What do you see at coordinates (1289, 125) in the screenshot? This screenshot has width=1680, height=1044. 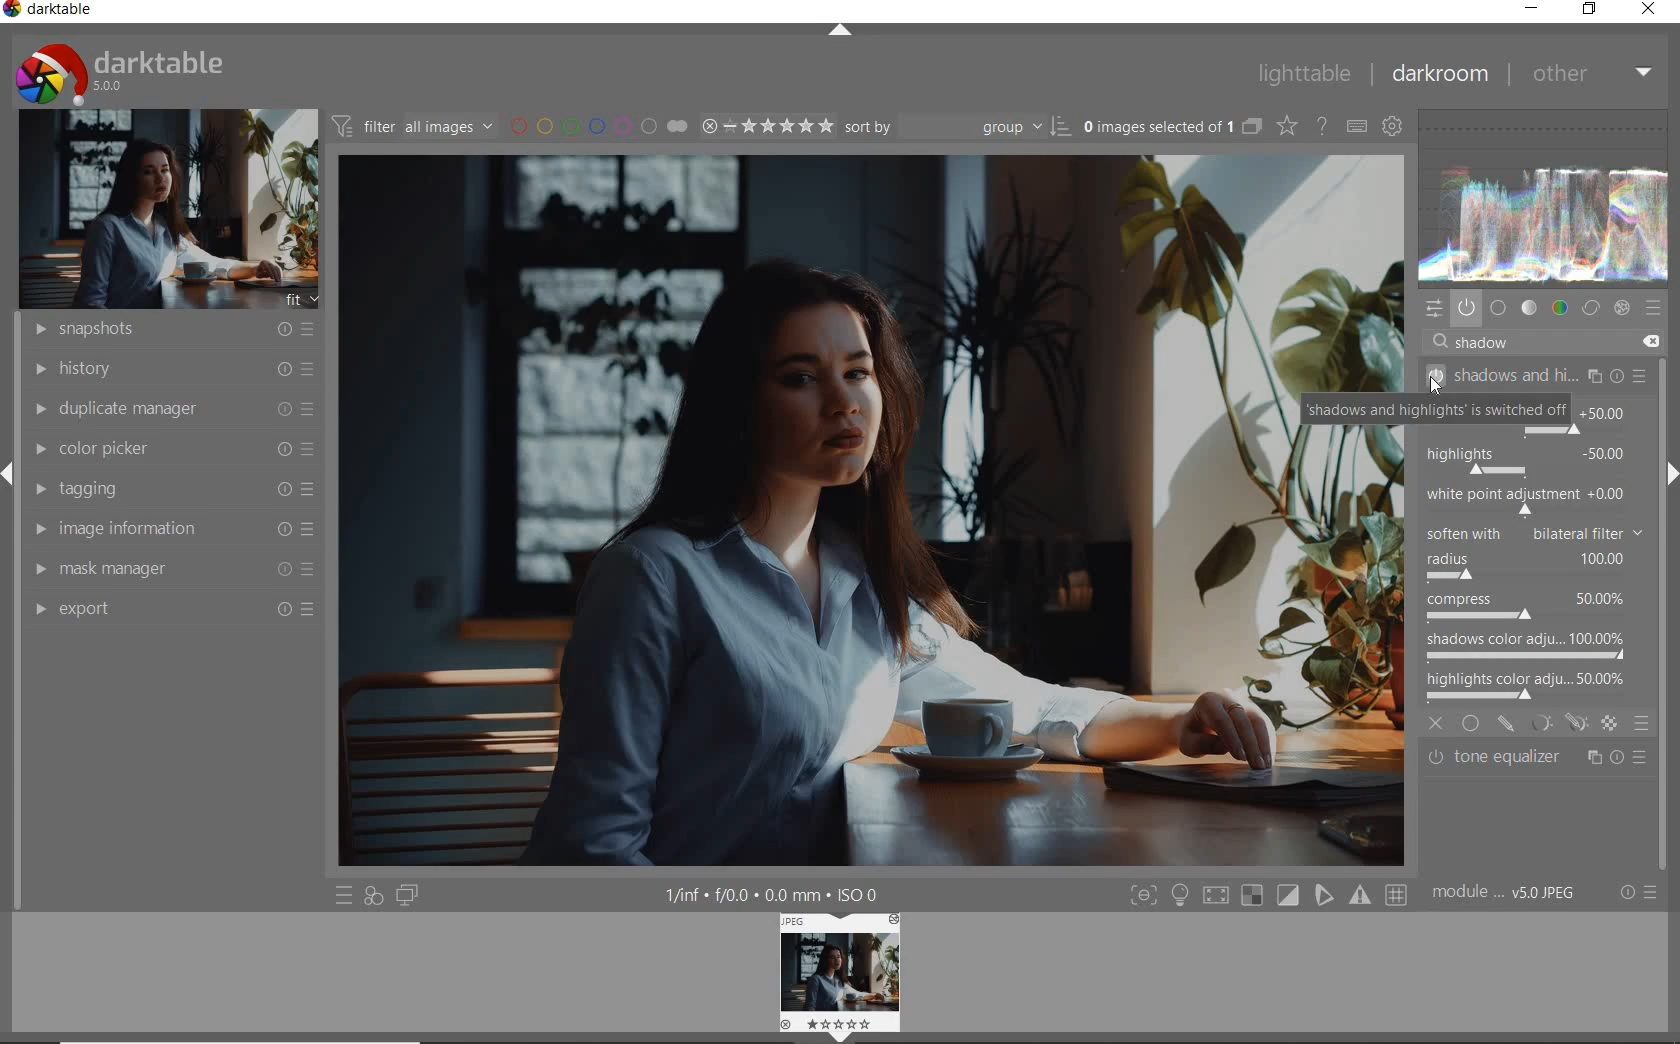 I see `change type of overlays` at bounding box center [1289, 125].